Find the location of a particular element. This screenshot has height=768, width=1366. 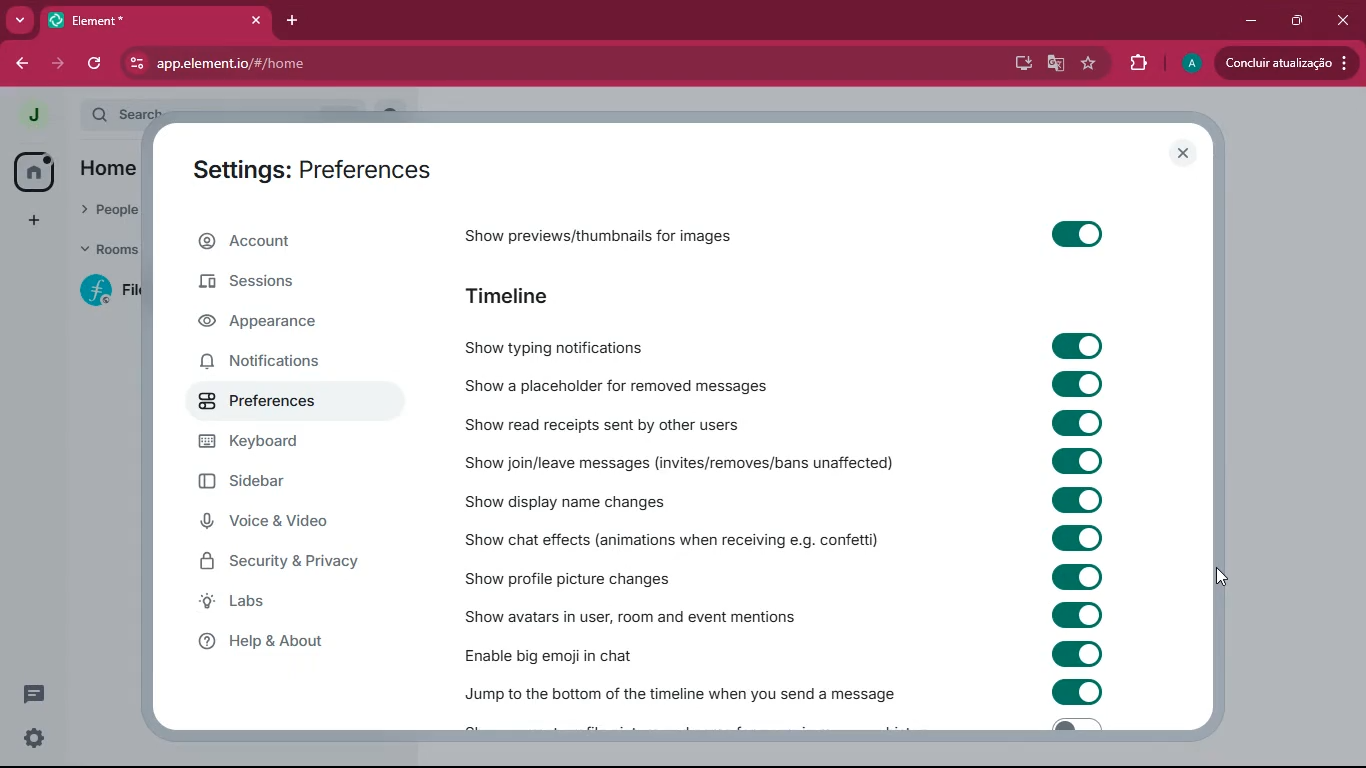

toggle on  is located at coordinates (1078, 692).